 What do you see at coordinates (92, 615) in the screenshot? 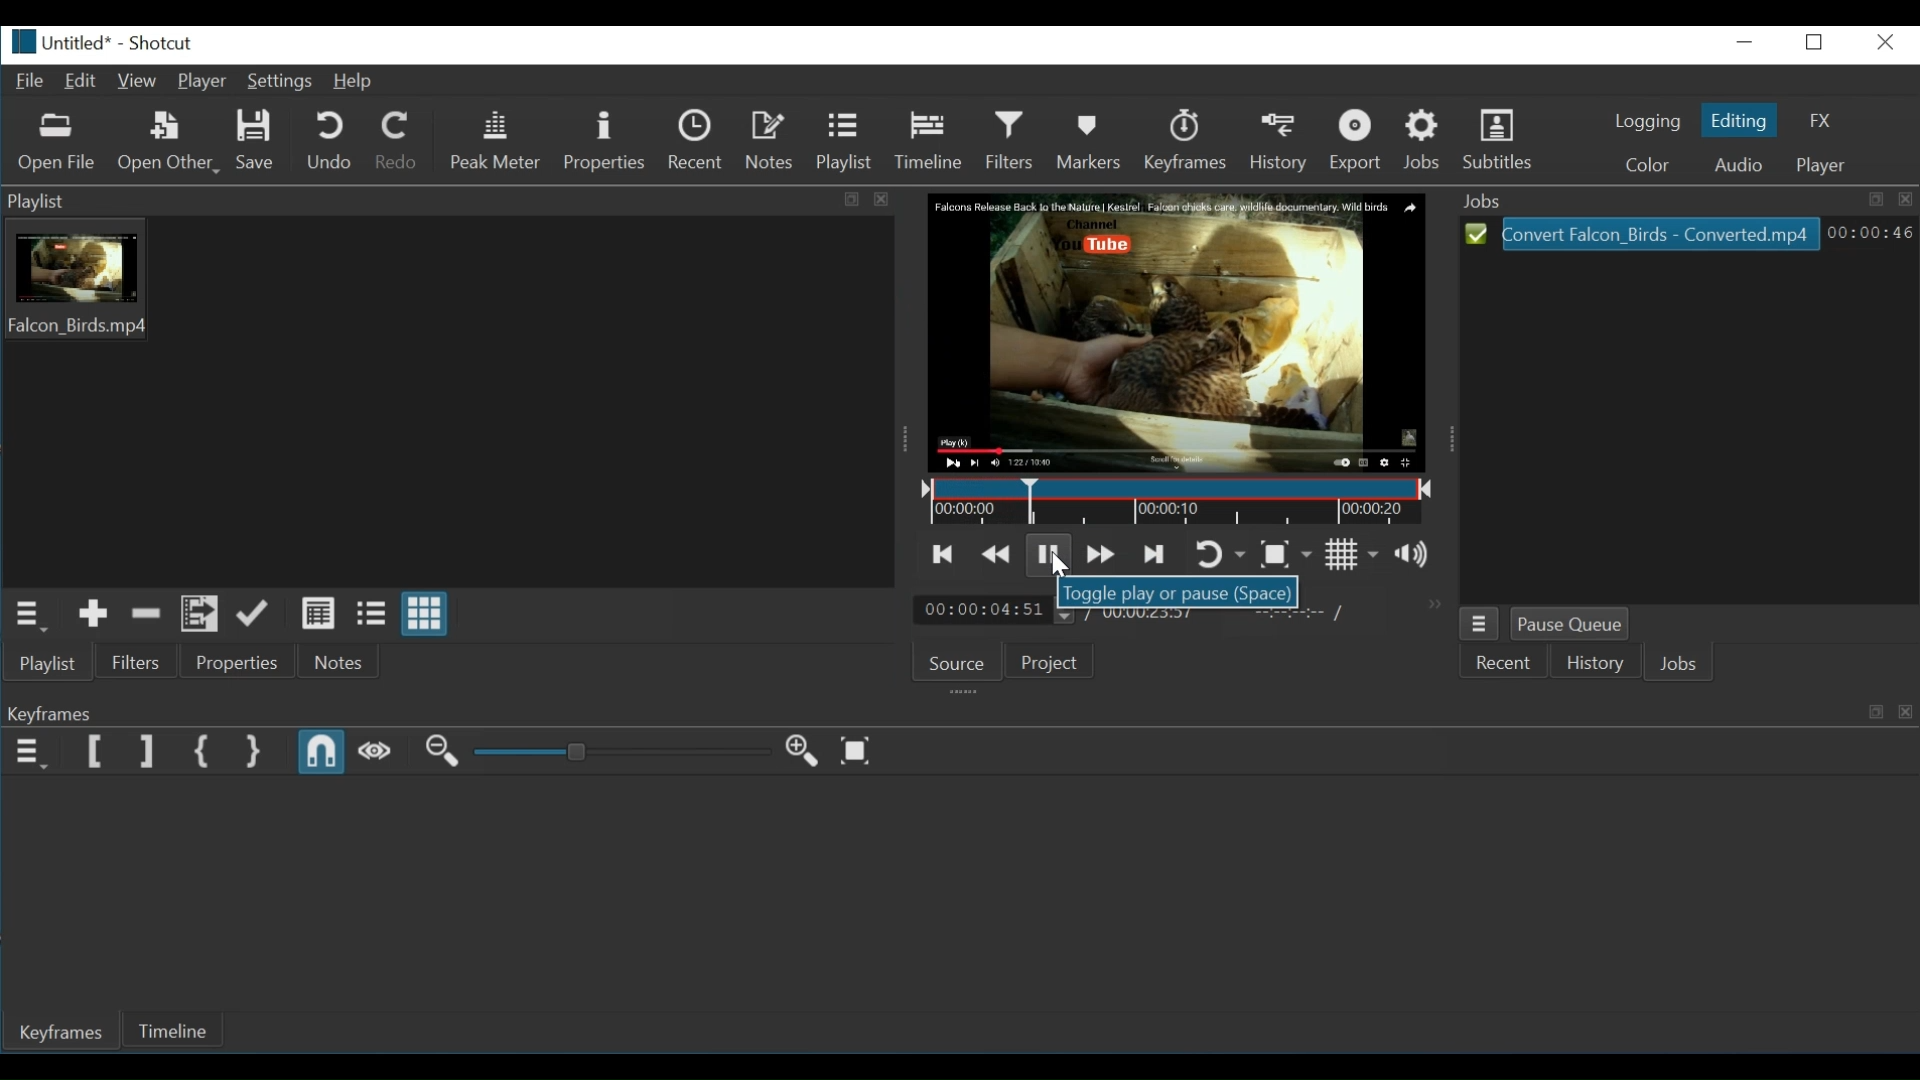
I see `Add the source to the playlist` at bounding box center [92, 615].